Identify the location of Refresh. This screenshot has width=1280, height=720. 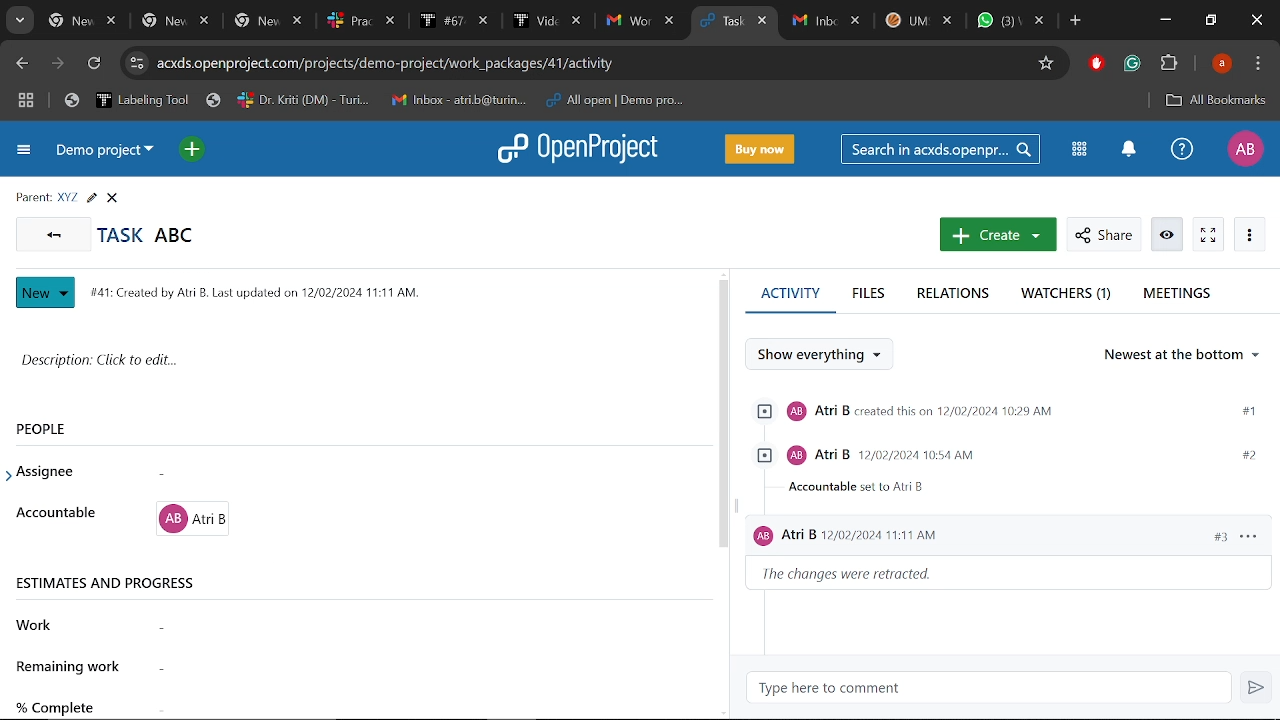
(98, 64).